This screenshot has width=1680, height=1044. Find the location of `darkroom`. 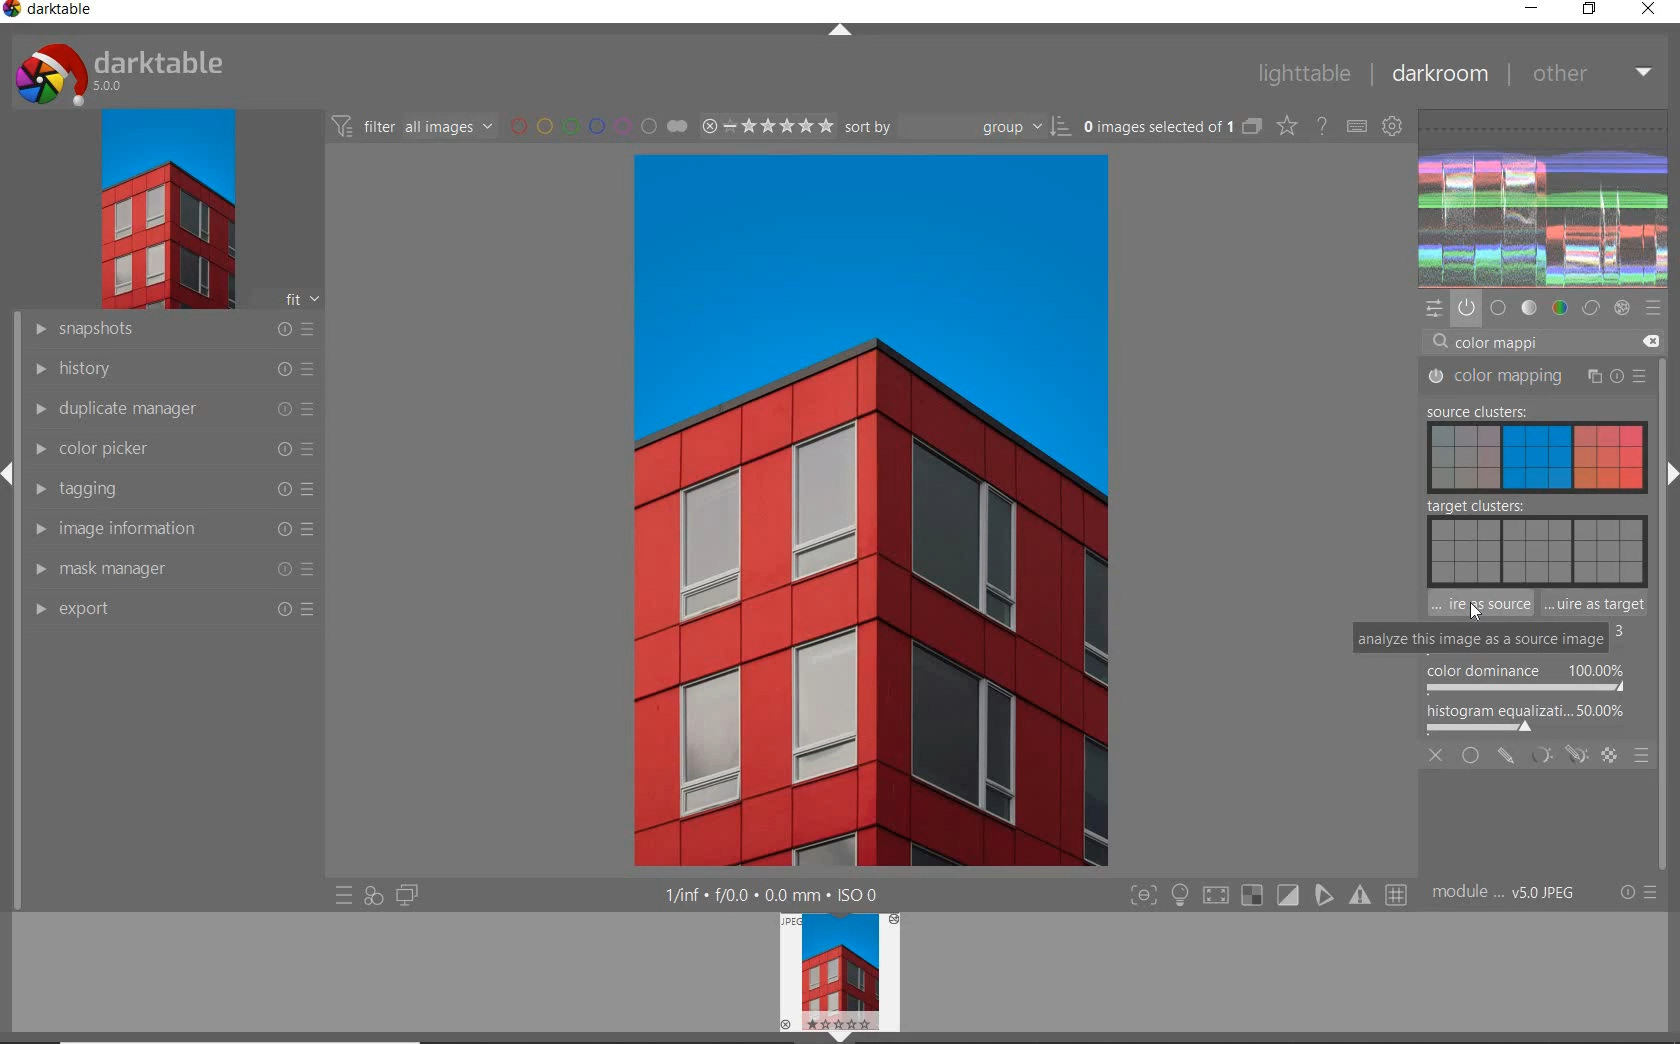

darkroom is located at coordinates (1440, 71).